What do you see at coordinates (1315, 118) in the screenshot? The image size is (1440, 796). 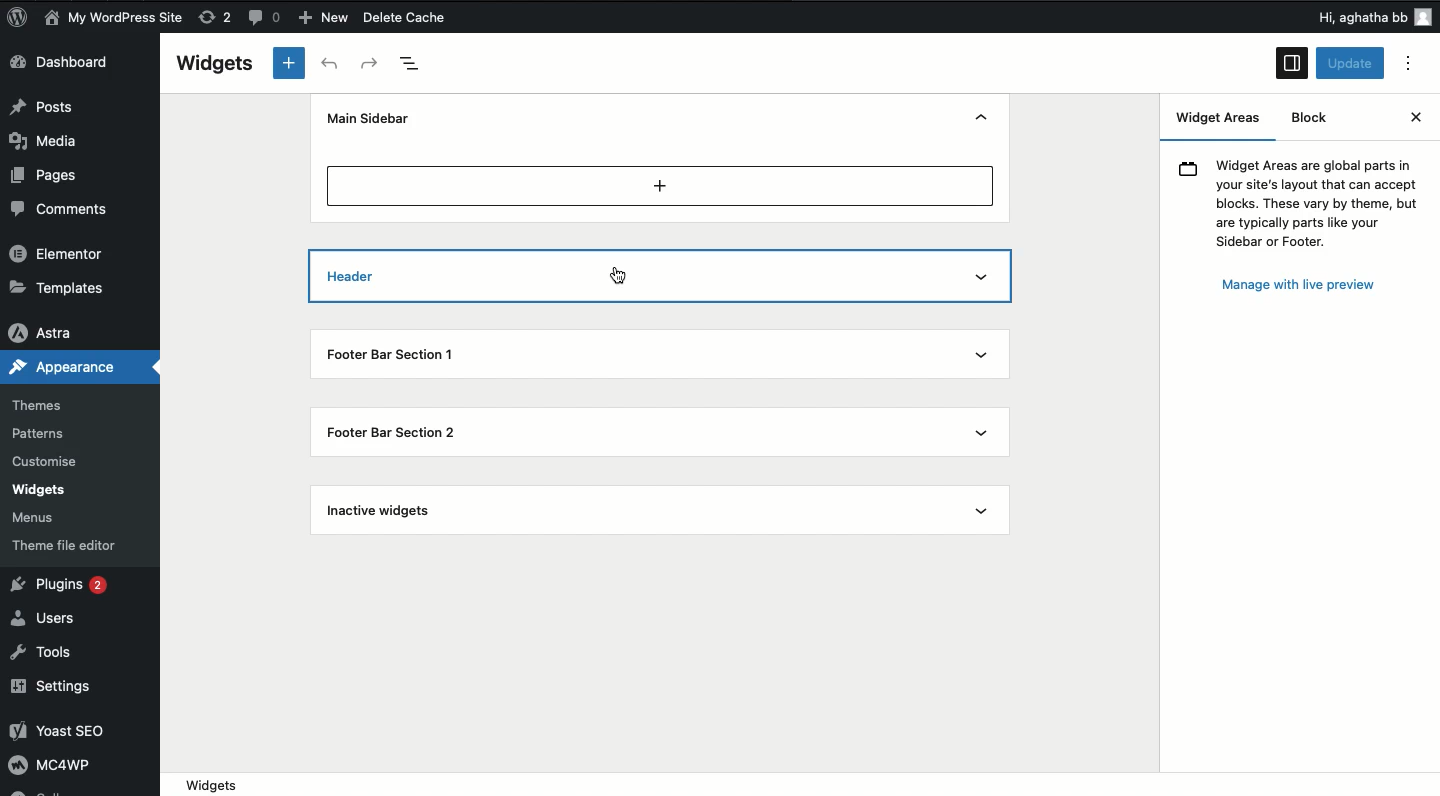 I see `Block` at bounding box center [1315, 118].